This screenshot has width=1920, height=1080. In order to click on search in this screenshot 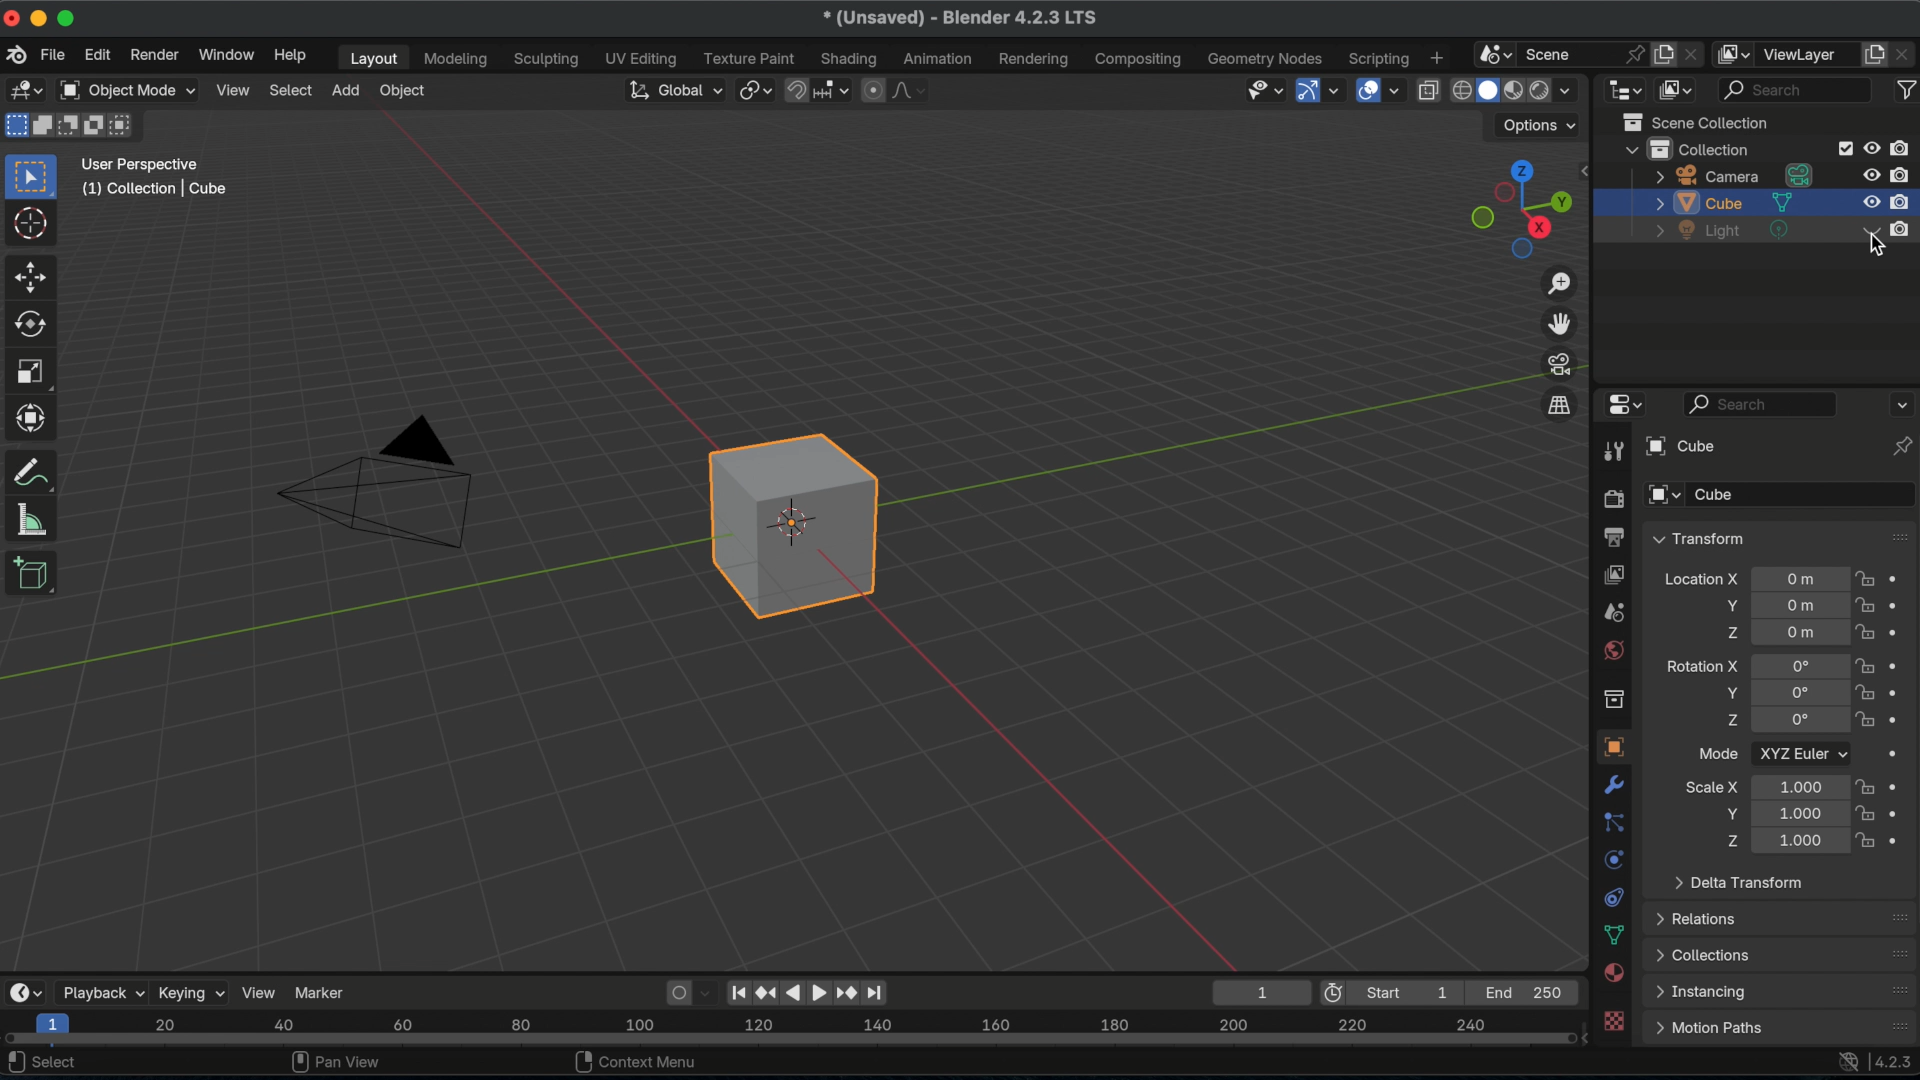, I will do `click(1762, 404)`.